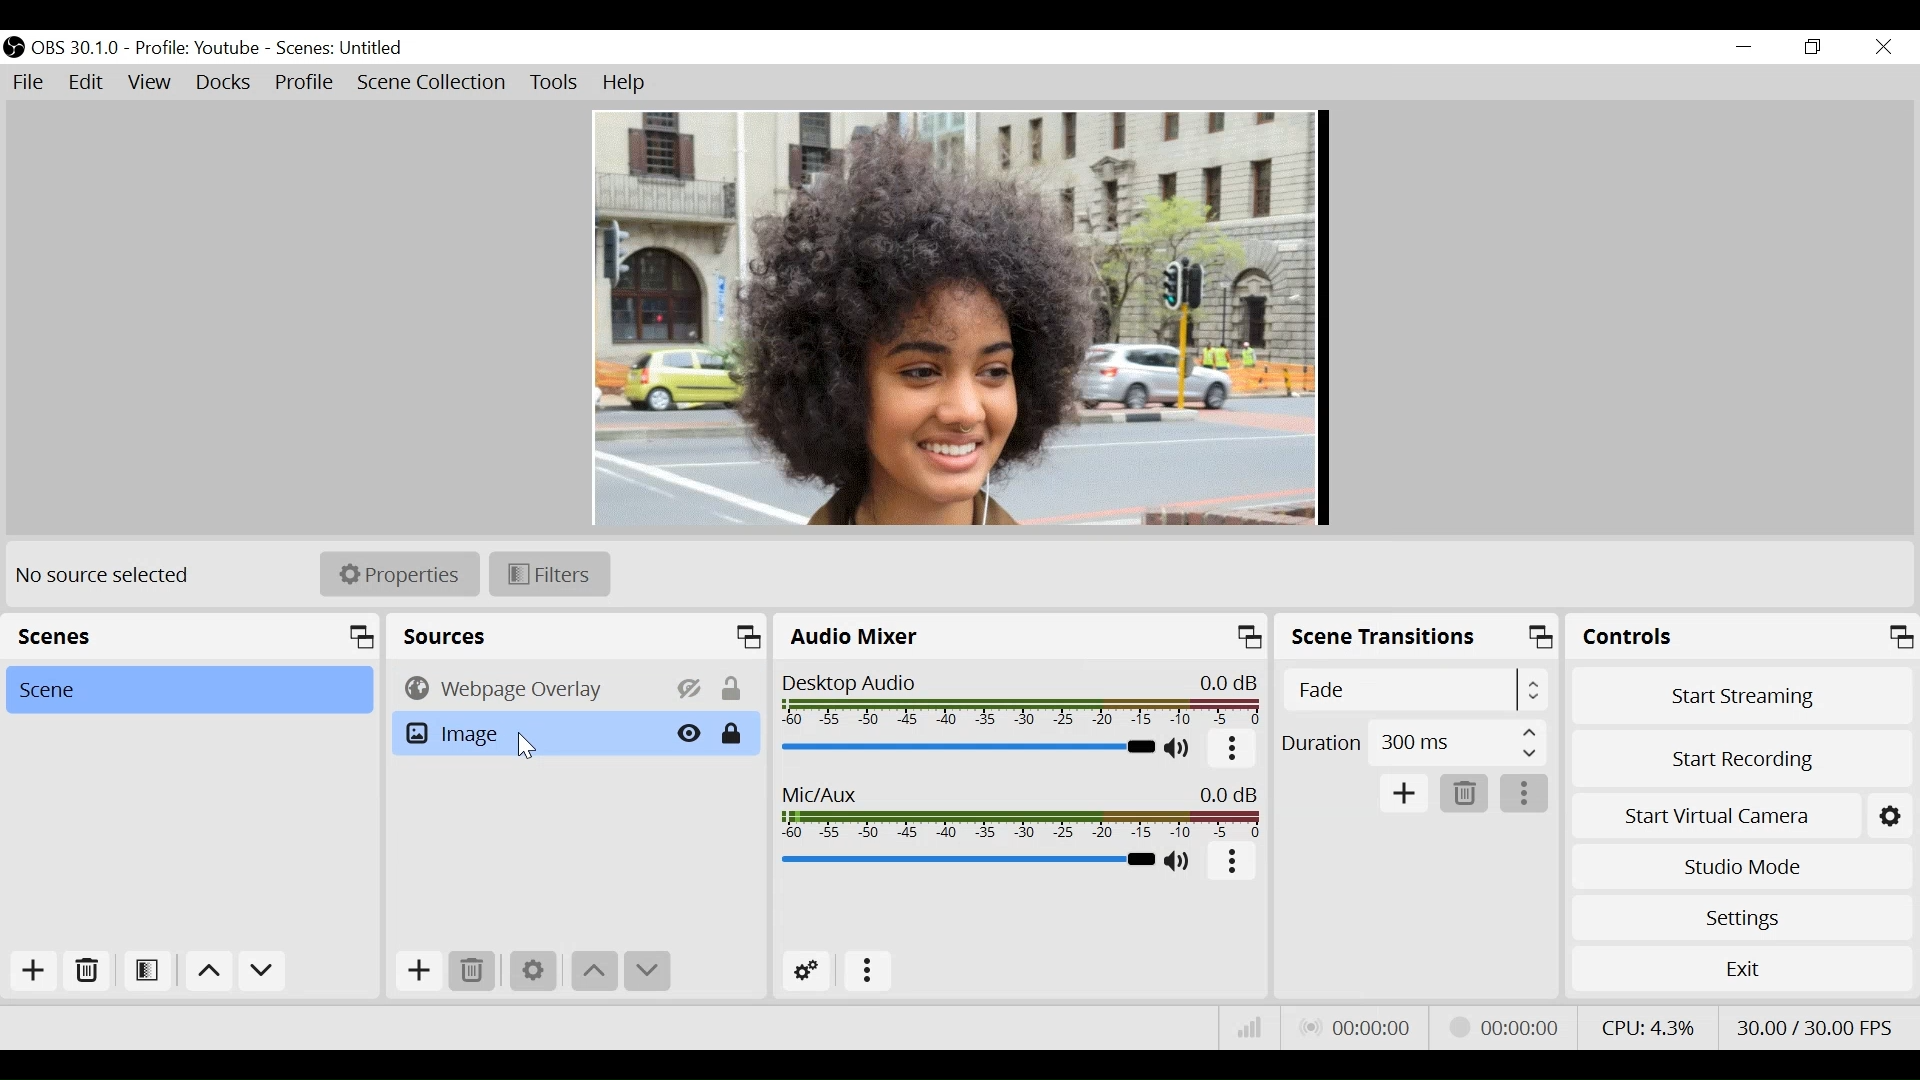 The image size is (1920, 1080). Describe the element at coordinates (1714, 817) in the screenshot. I see `Start Virtual Camera` at that location.